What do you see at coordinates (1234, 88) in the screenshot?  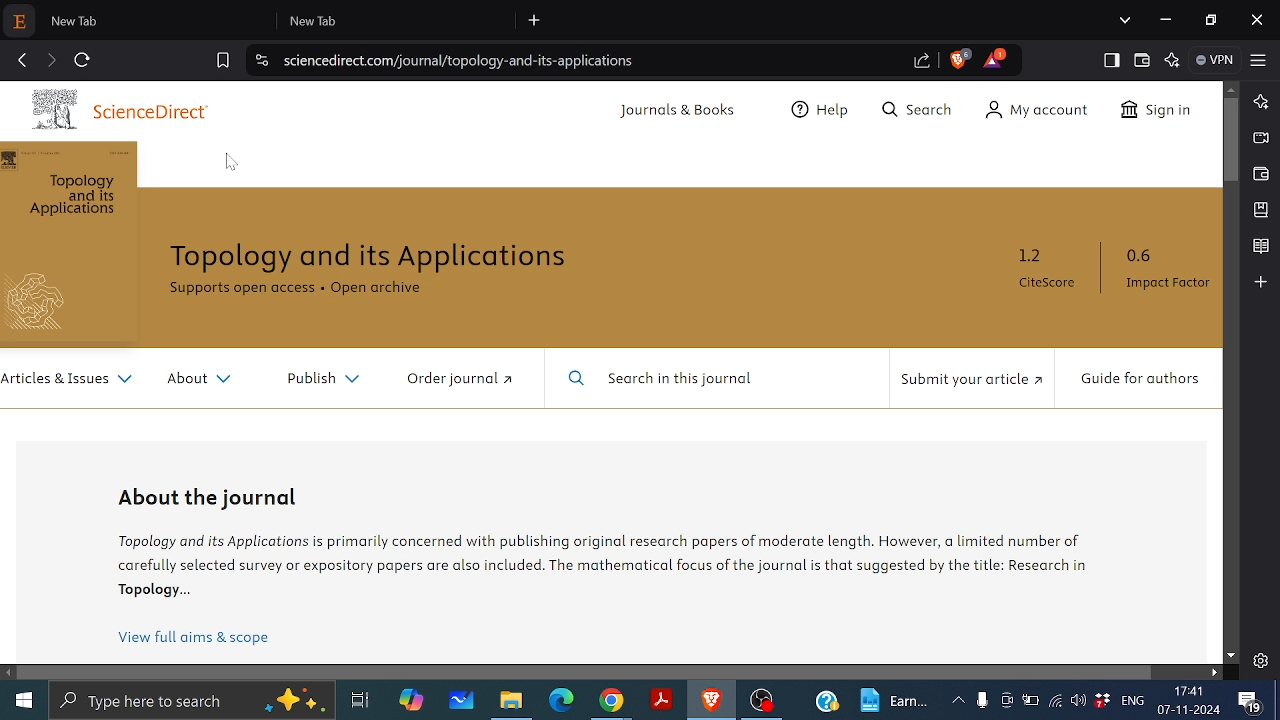 I see `Move up` at bounding box center [1234, 88].